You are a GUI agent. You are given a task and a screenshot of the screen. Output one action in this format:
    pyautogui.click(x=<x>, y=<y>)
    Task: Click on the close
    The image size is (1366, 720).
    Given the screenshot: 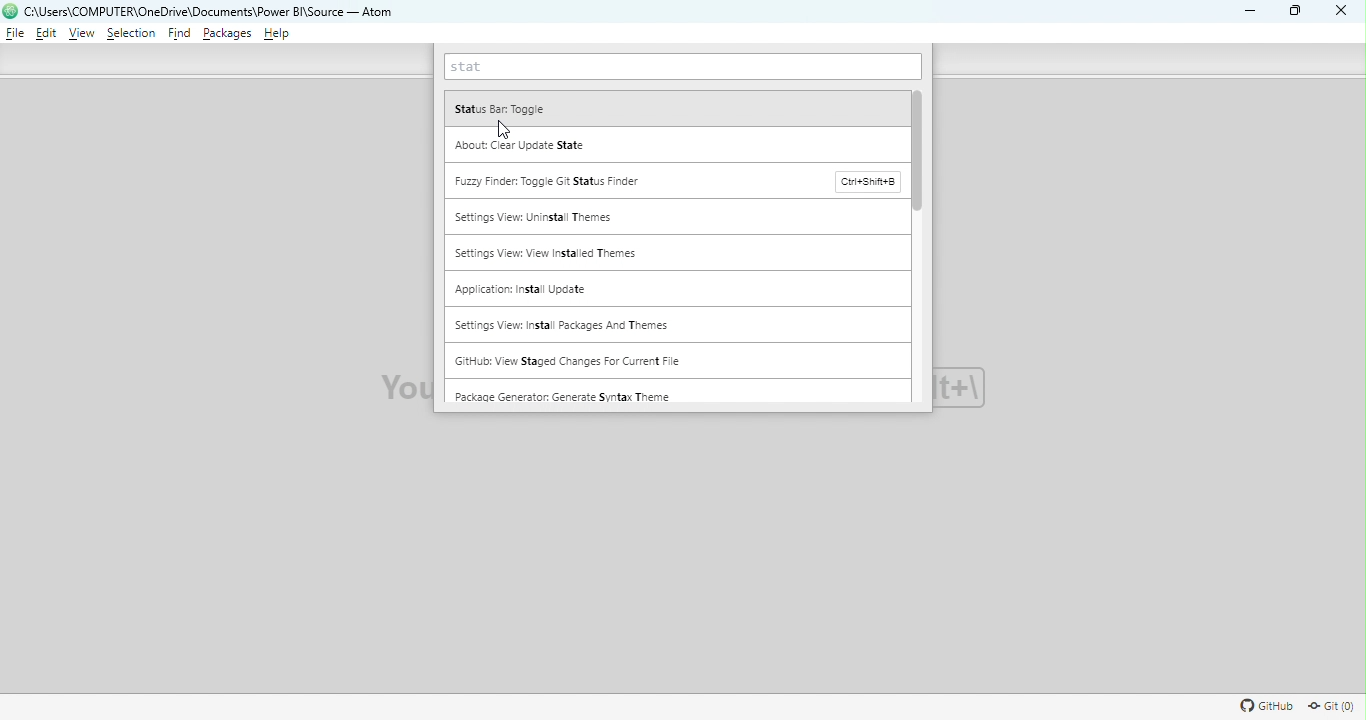 What is the action you would take?
    pyautogui.click(x=1337, y=12)
    